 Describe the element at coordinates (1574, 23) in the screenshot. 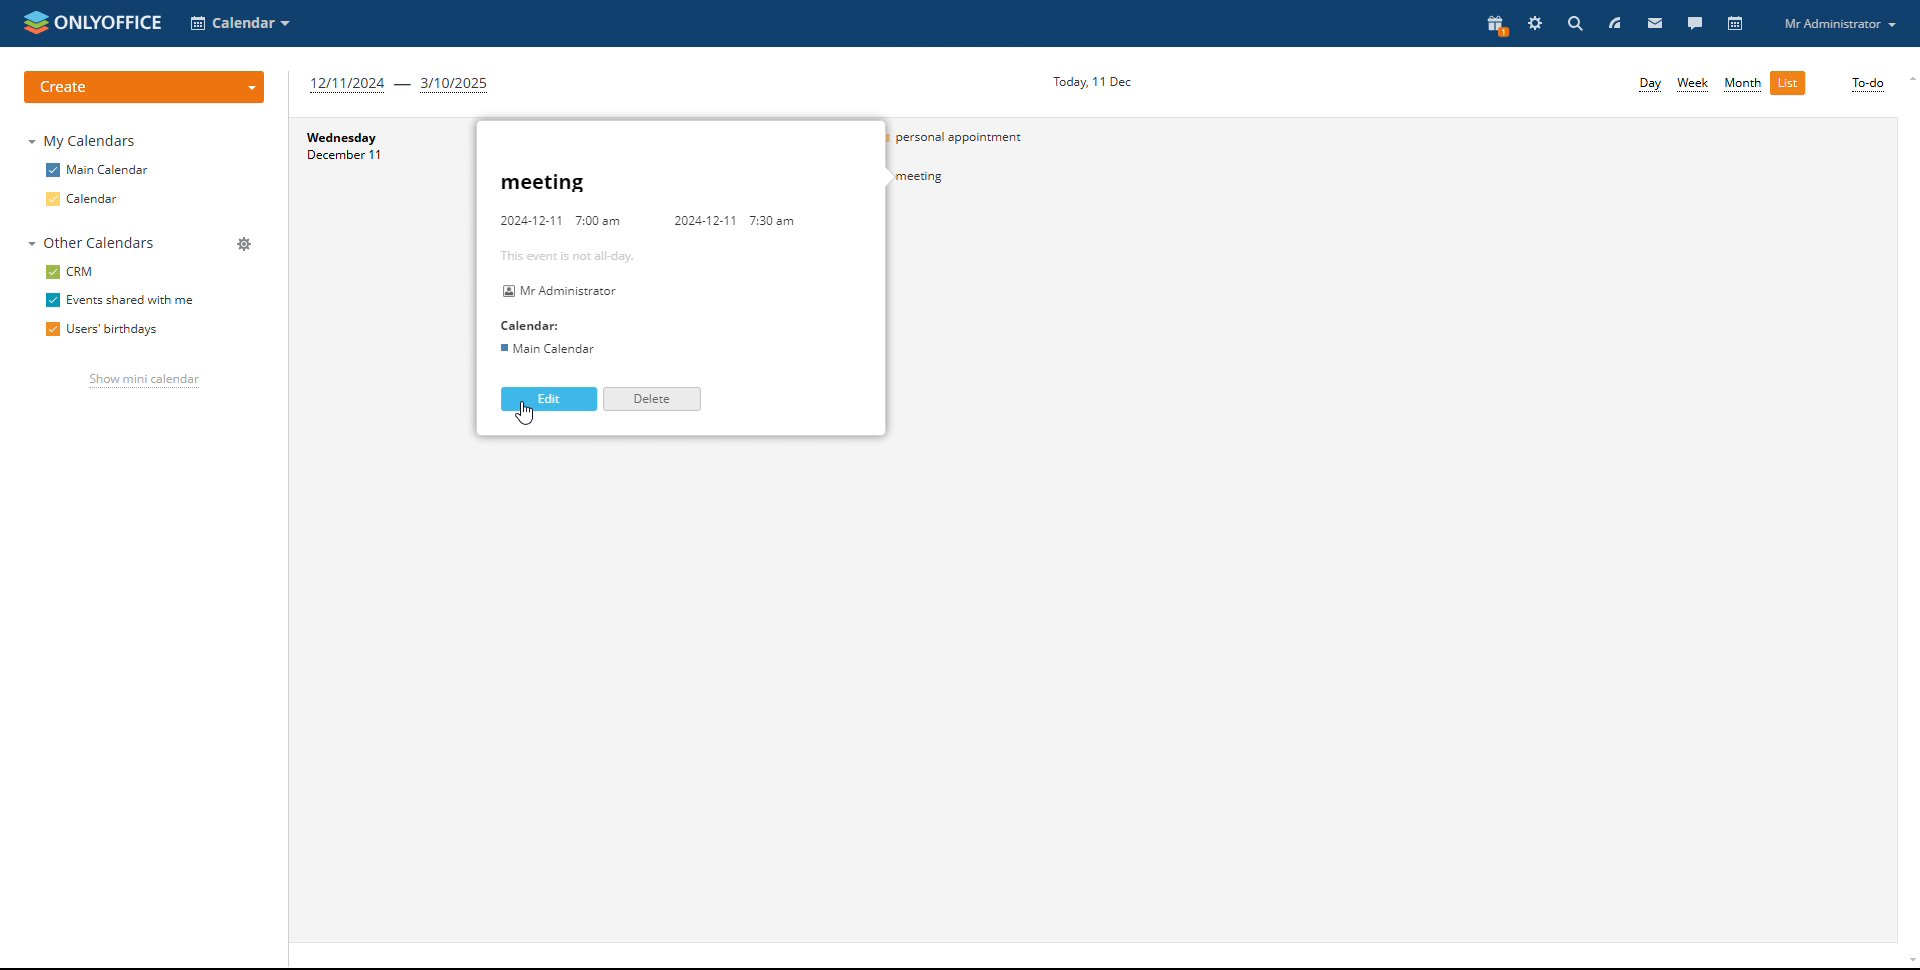

I see `search` at that location.